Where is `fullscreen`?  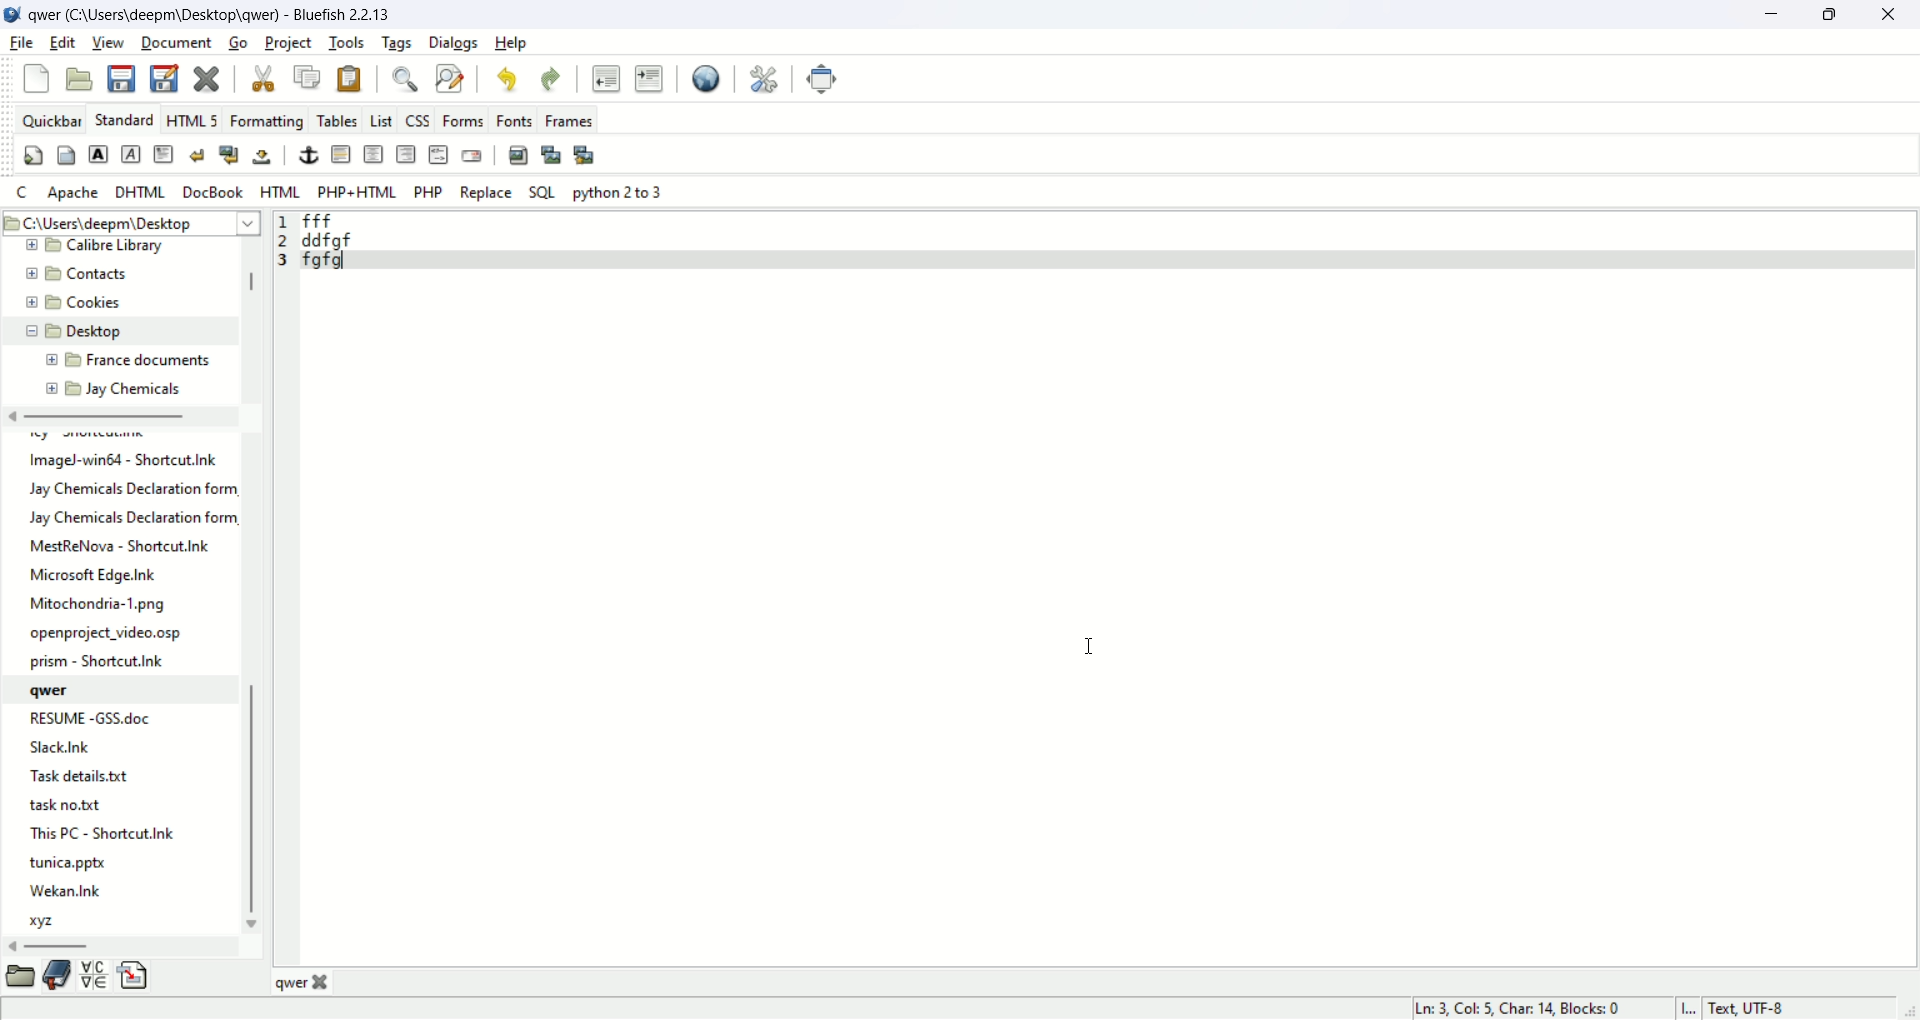 fullscreen is located at coordinates (821, 80).